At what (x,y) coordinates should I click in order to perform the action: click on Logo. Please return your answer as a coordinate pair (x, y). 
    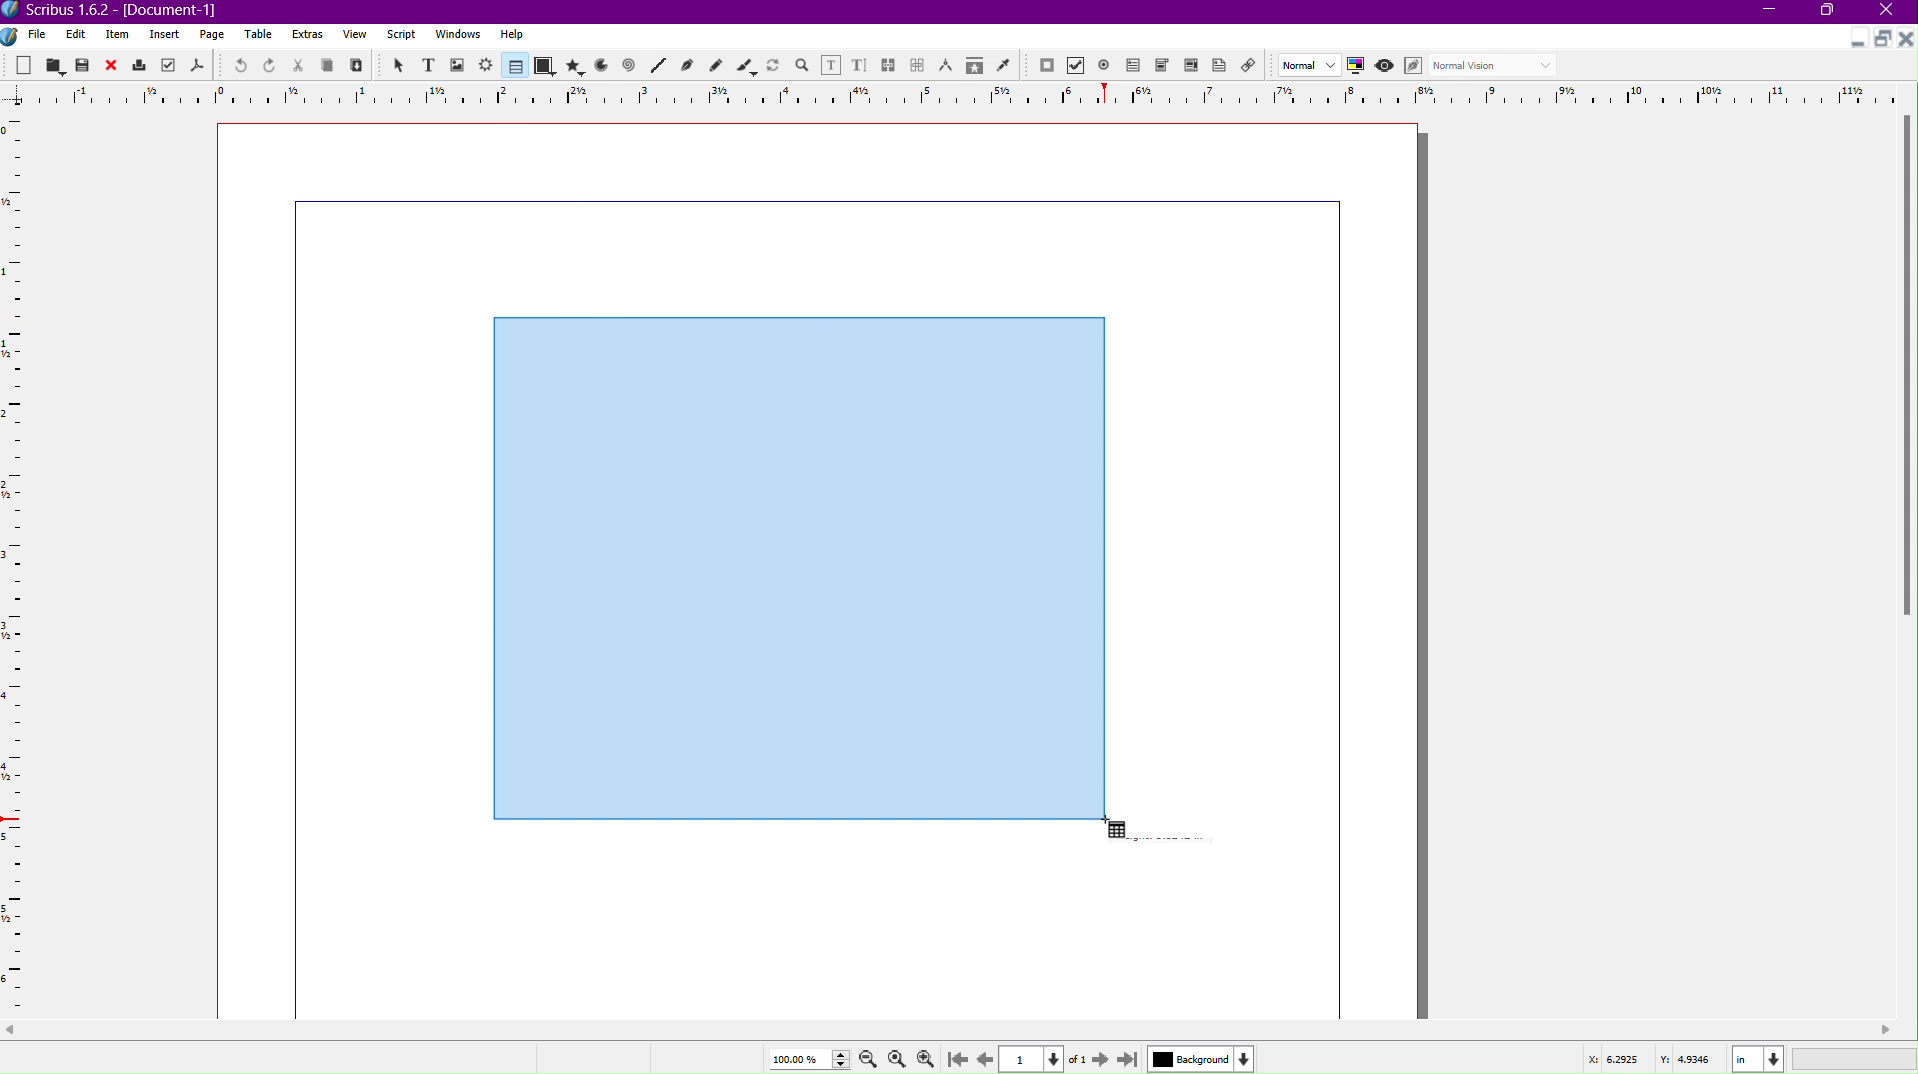
    Looking at the image, I should click on (12, 35).